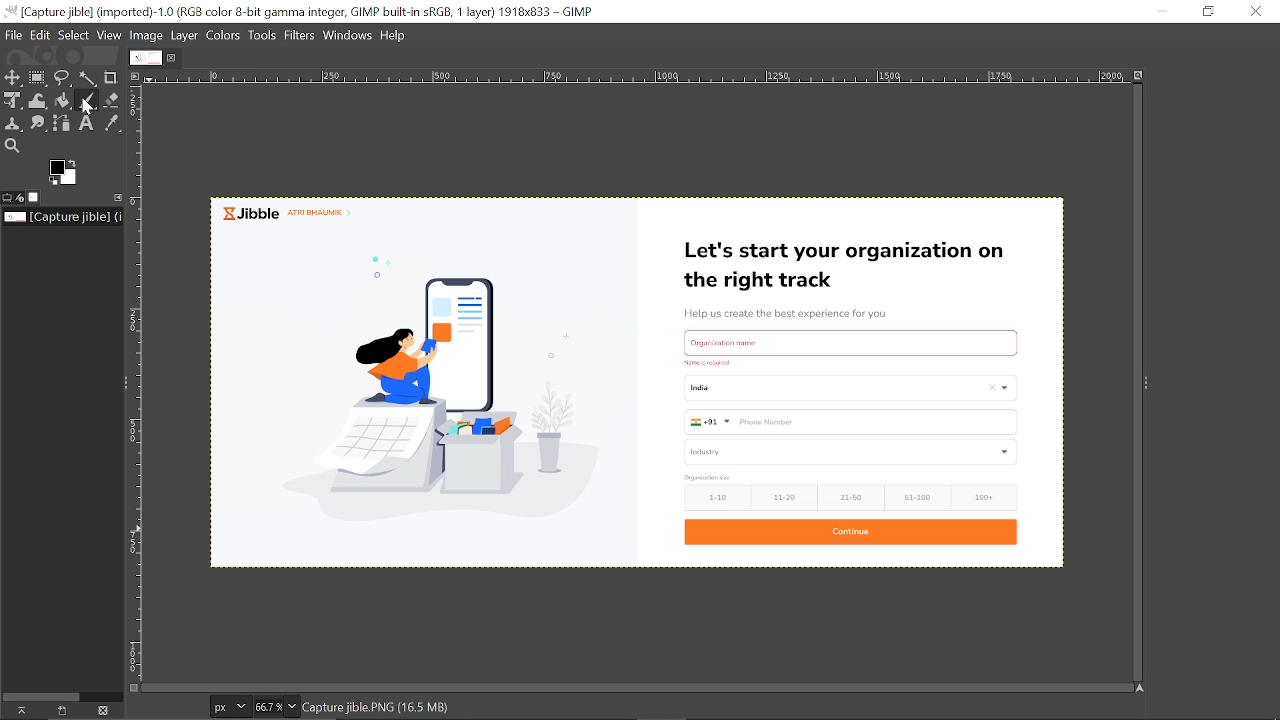  Describe the element at coordinates (39, 100) in the screenshot. I see `Wrap transformation` at that location.